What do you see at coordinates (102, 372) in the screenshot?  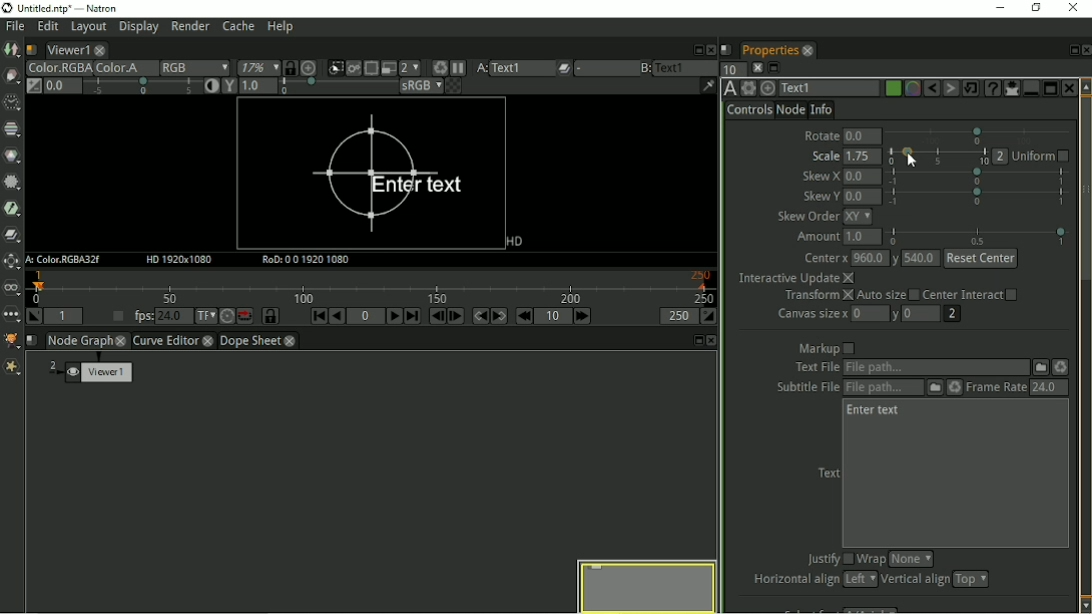 I see `Viewer 1` at bounding box center [102, 372].